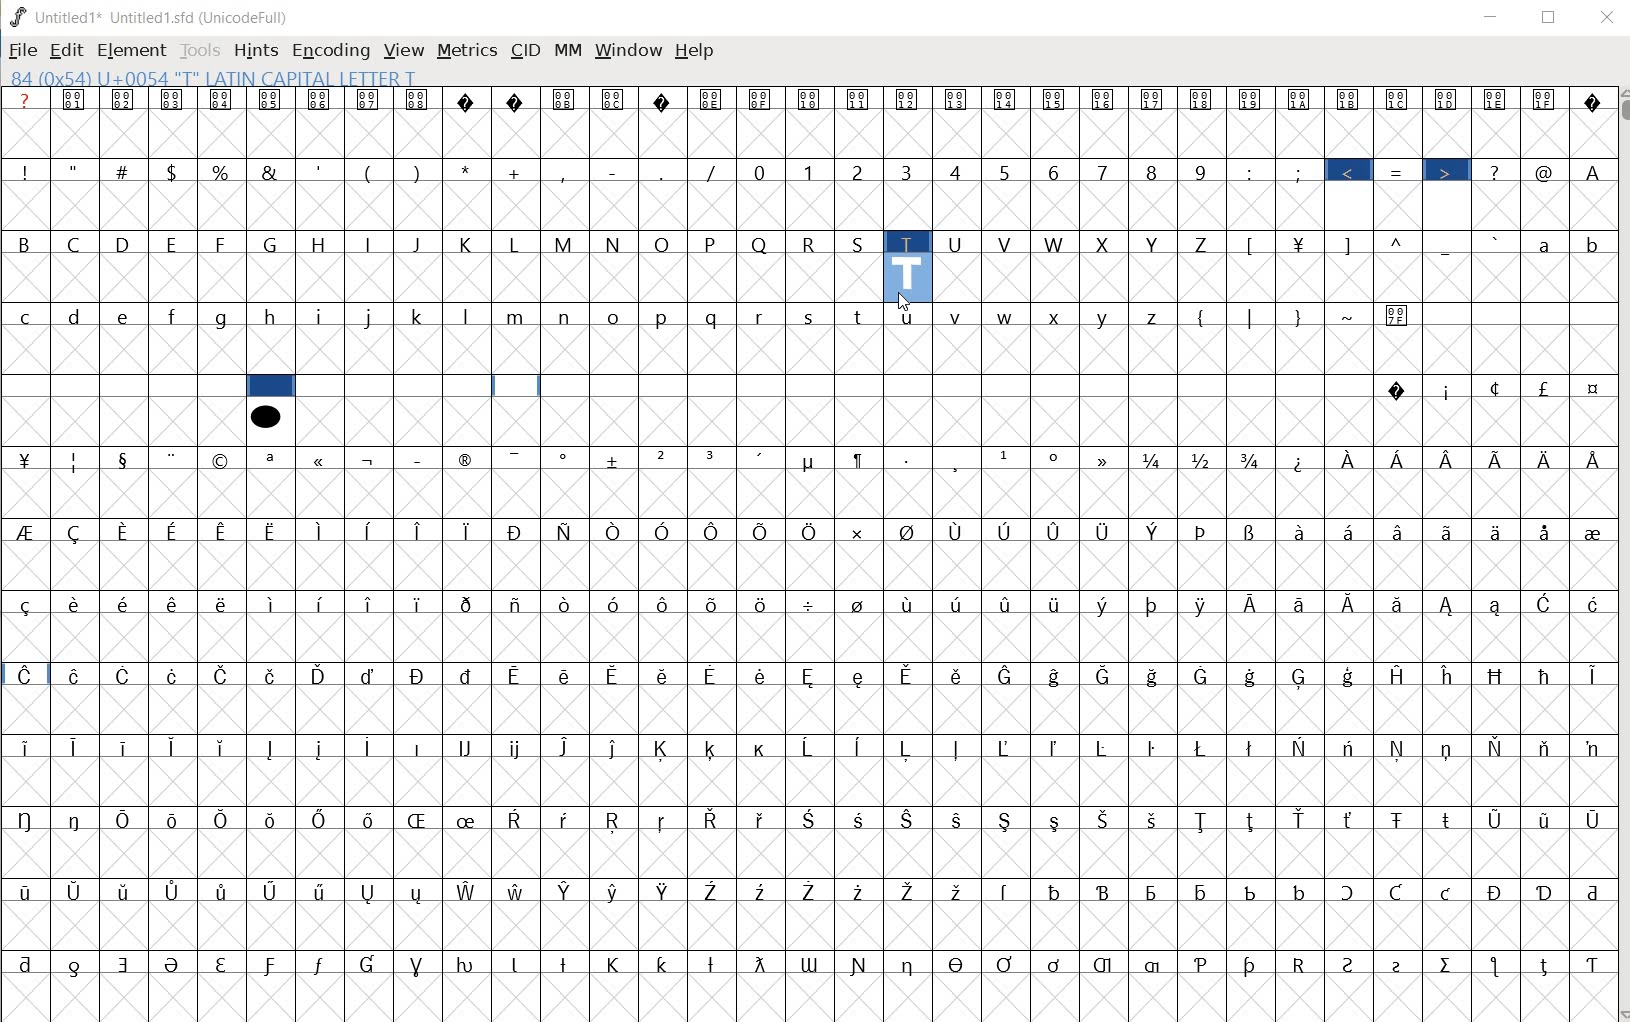  What do you see at coordinates (762, 172) in the screenshot?
I see `0` at bounding box center [762, 172].